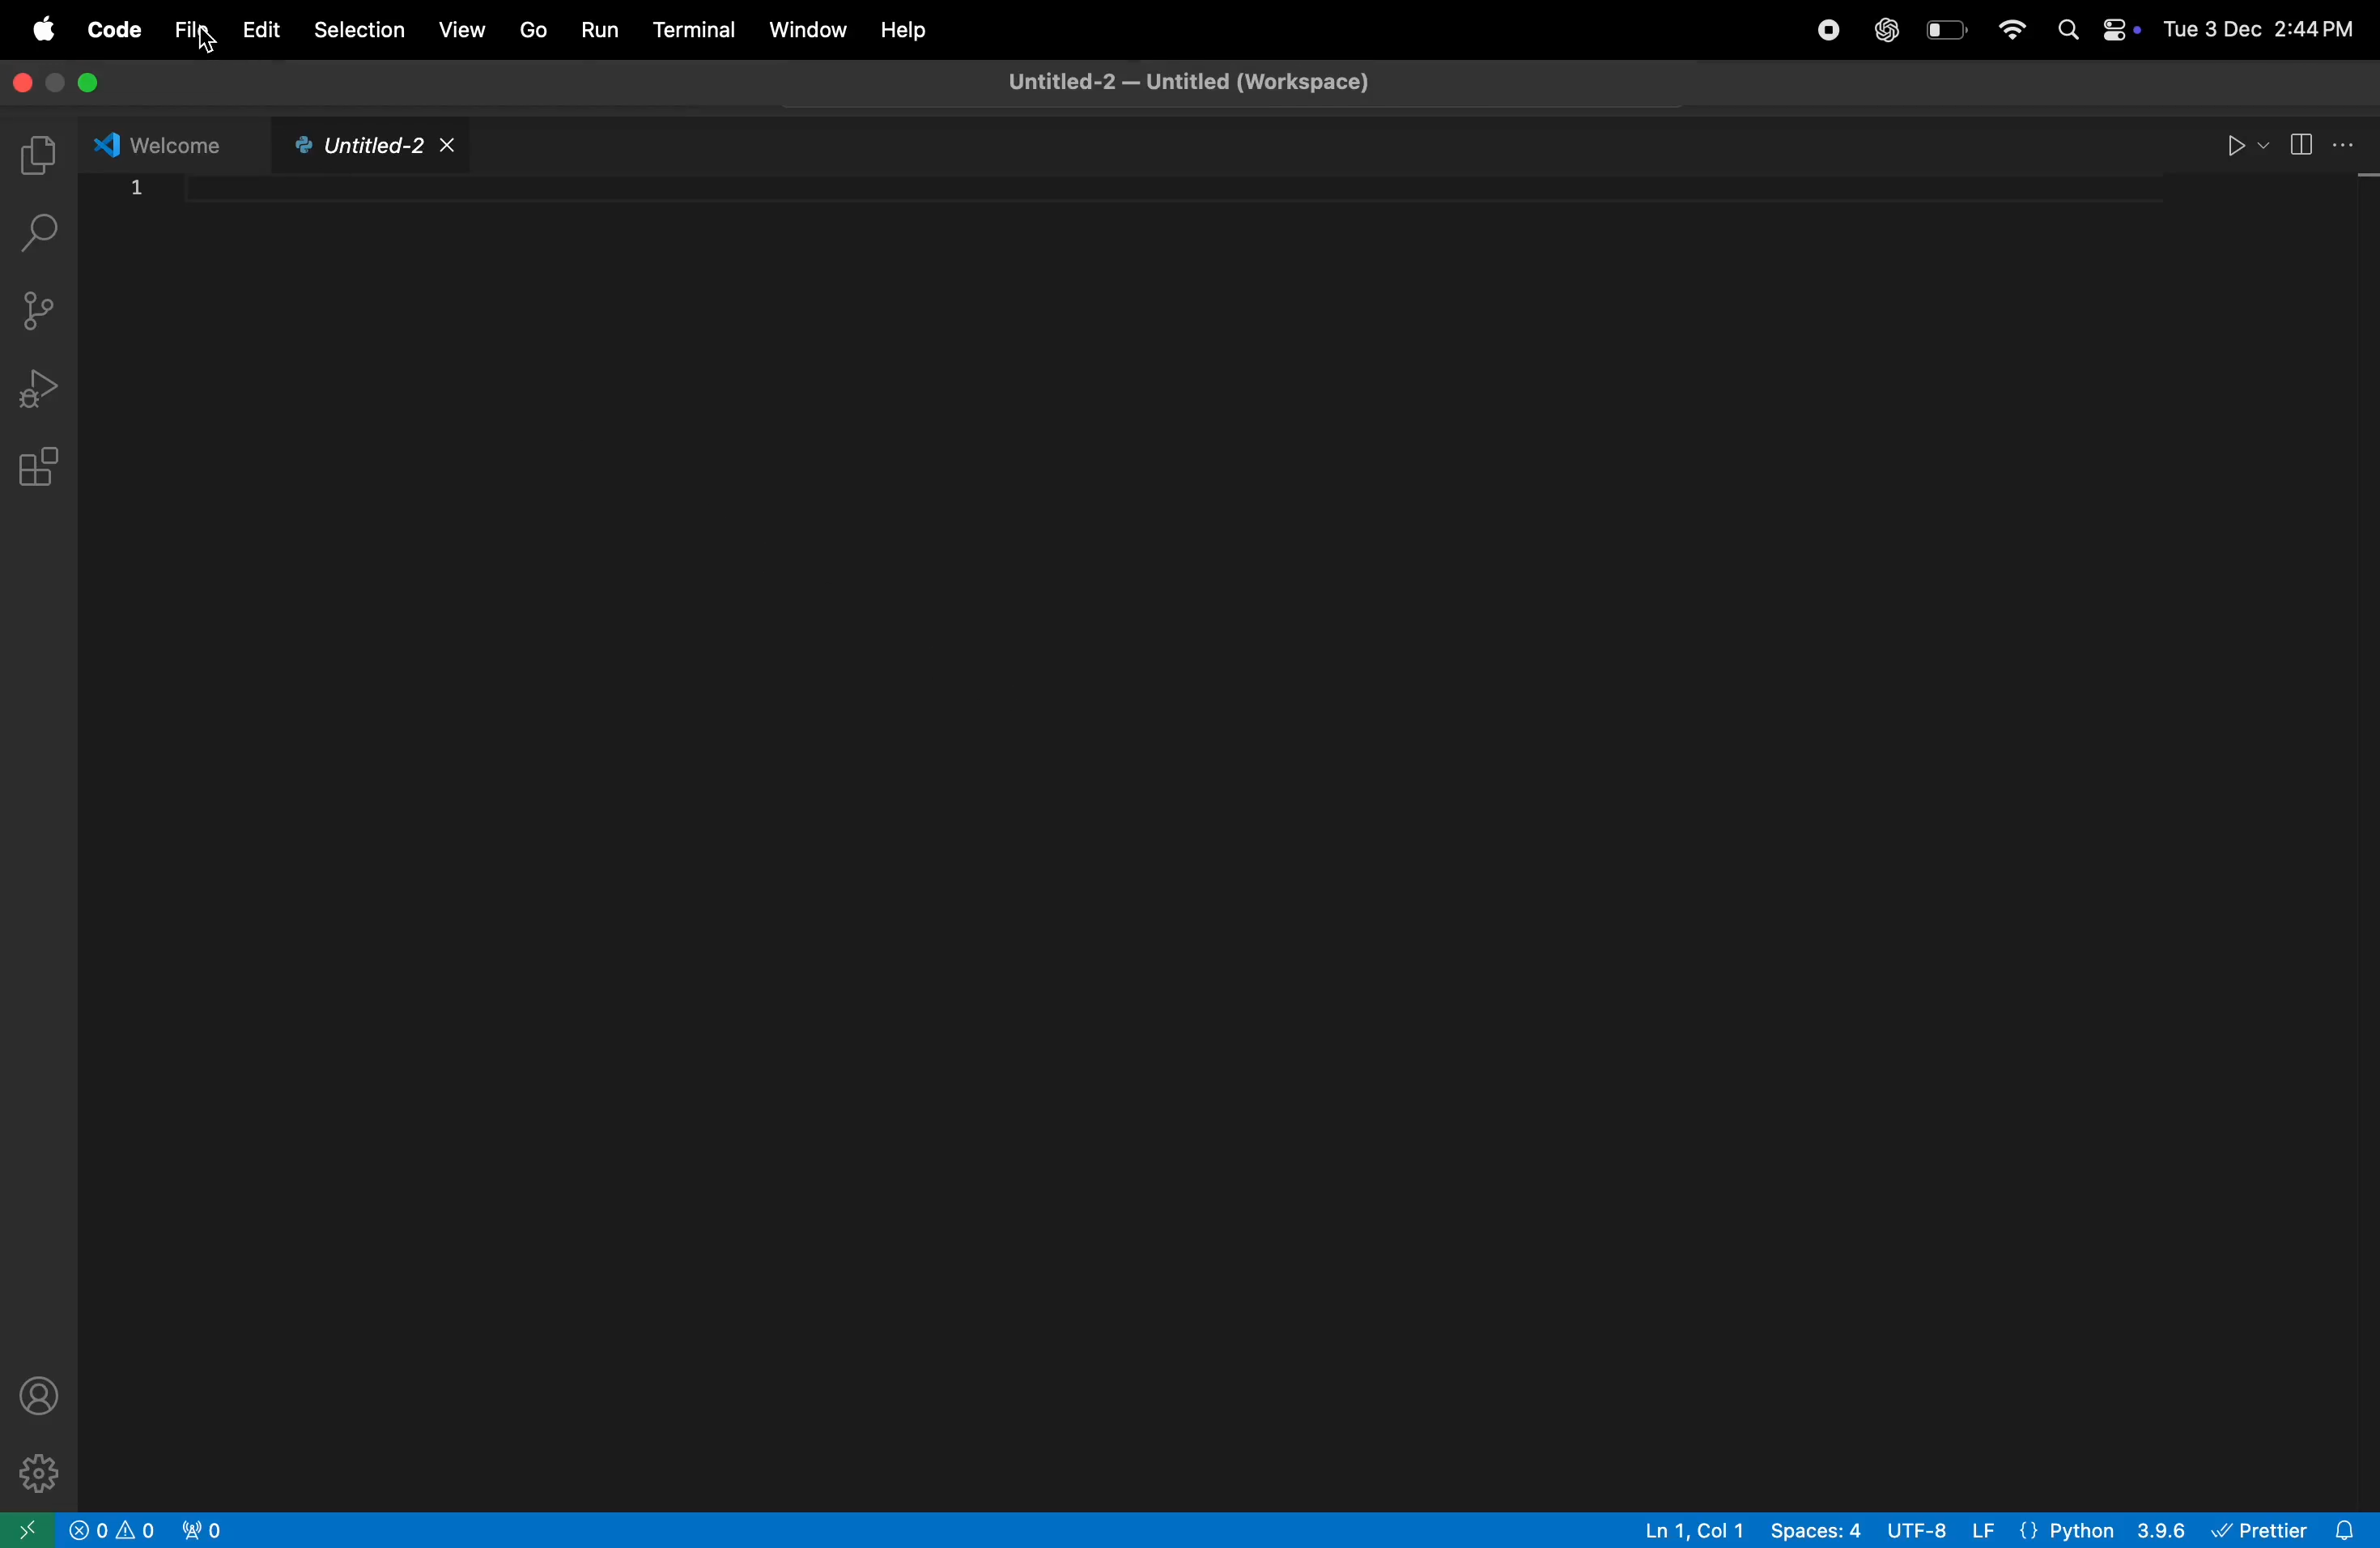 The height and width of the screenshot is (1548, 2380). I want to click on record, so click(1826, 30).